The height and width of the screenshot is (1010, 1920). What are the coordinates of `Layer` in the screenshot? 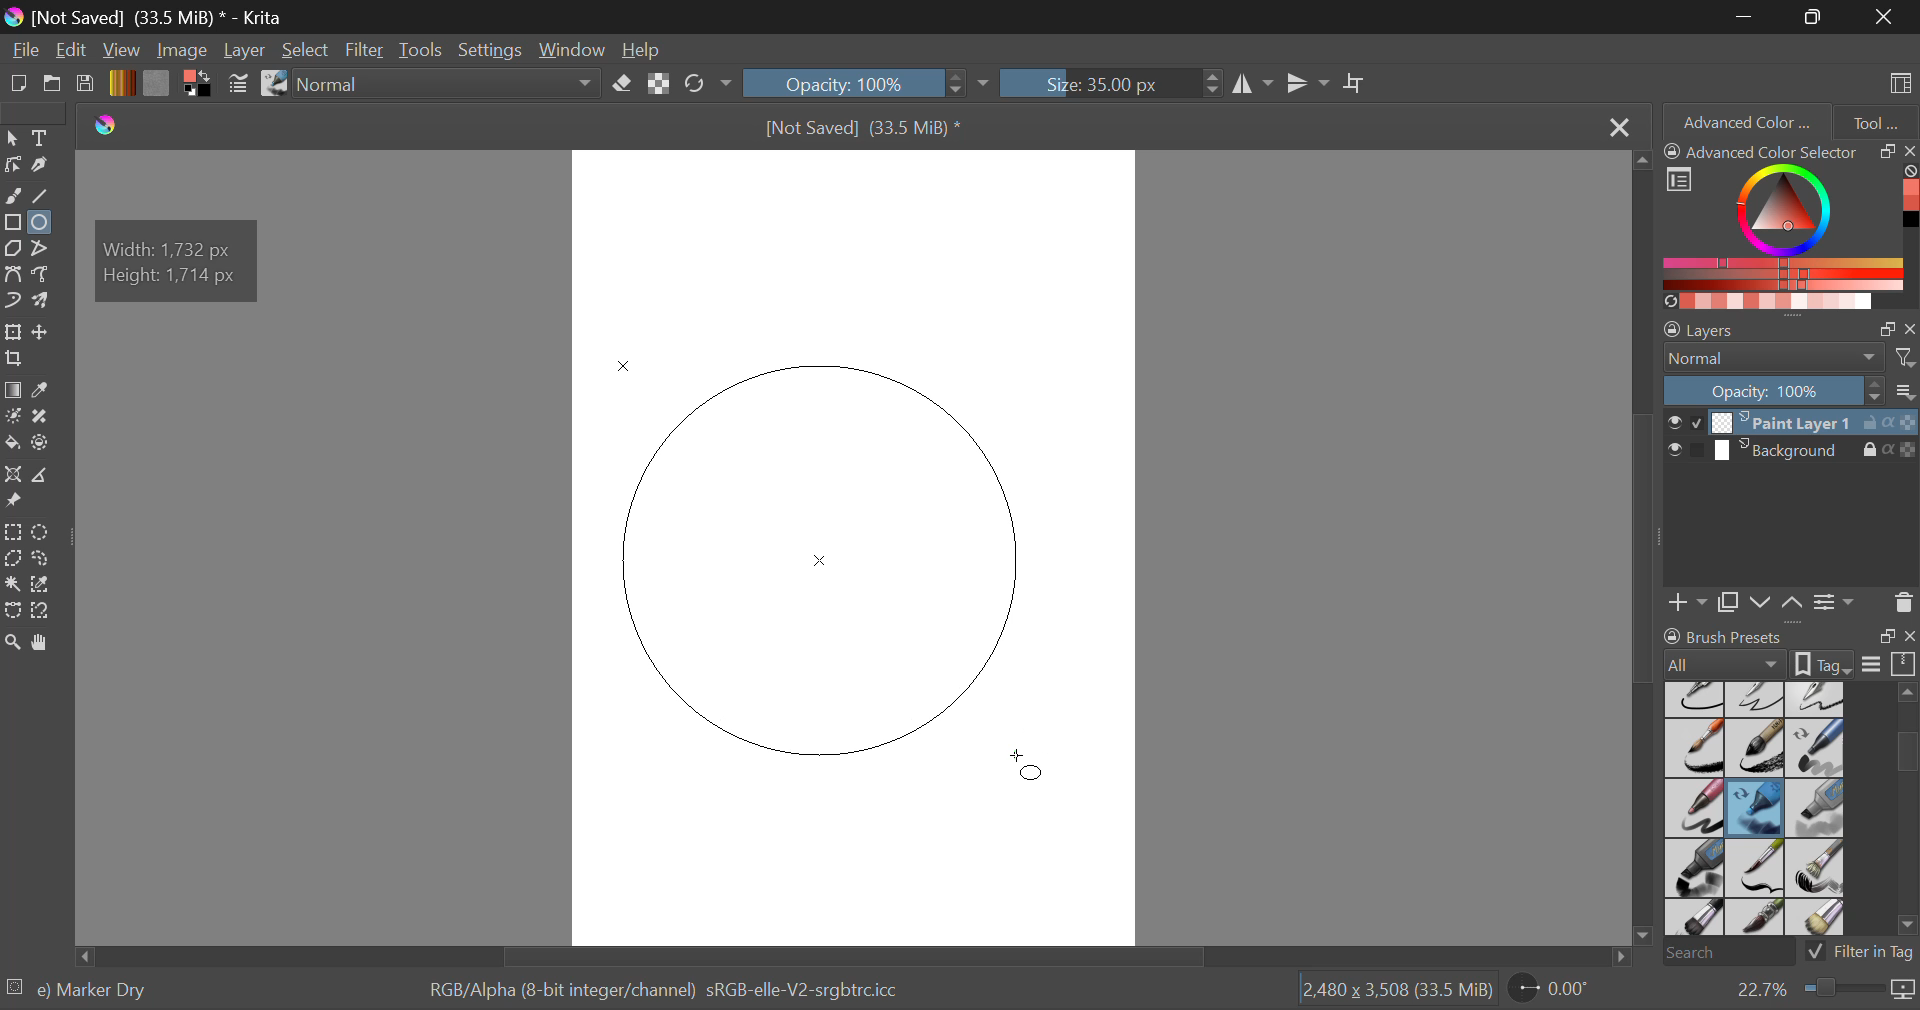 It's located at (244, 50).